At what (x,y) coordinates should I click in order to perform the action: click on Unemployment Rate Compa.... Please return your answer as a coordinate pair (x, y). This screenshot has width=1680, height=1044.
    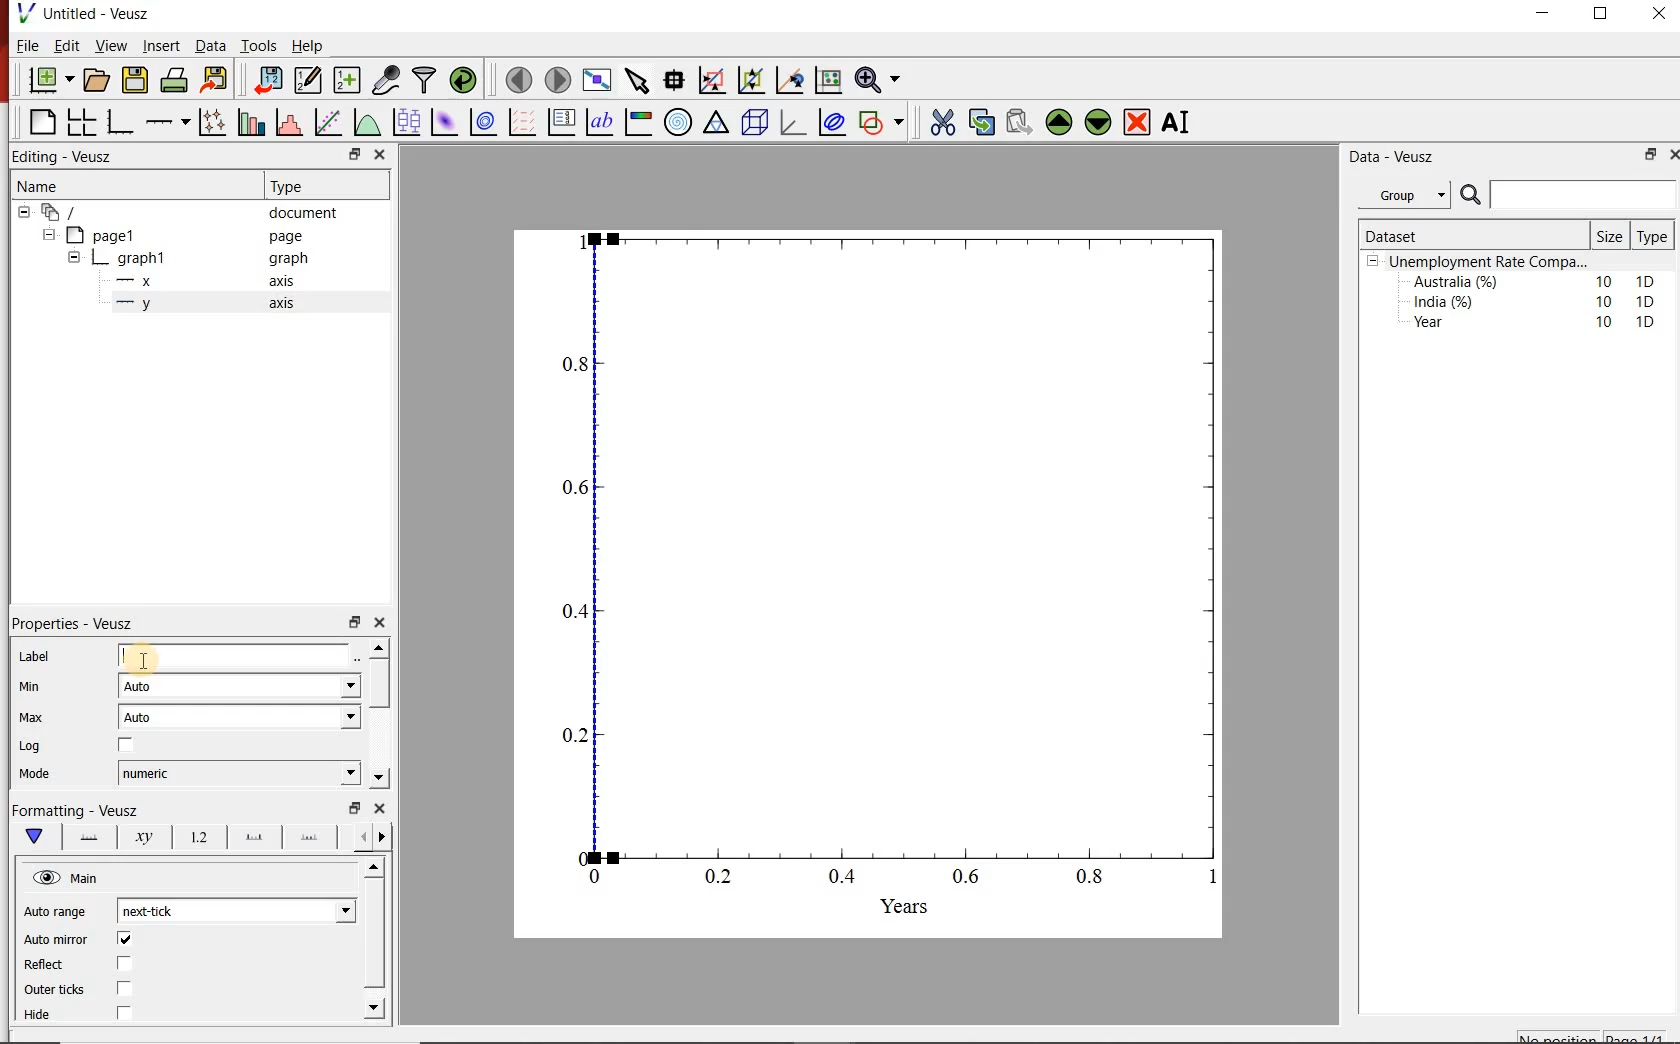
    Looking at the image, I should click on (1490, 262).